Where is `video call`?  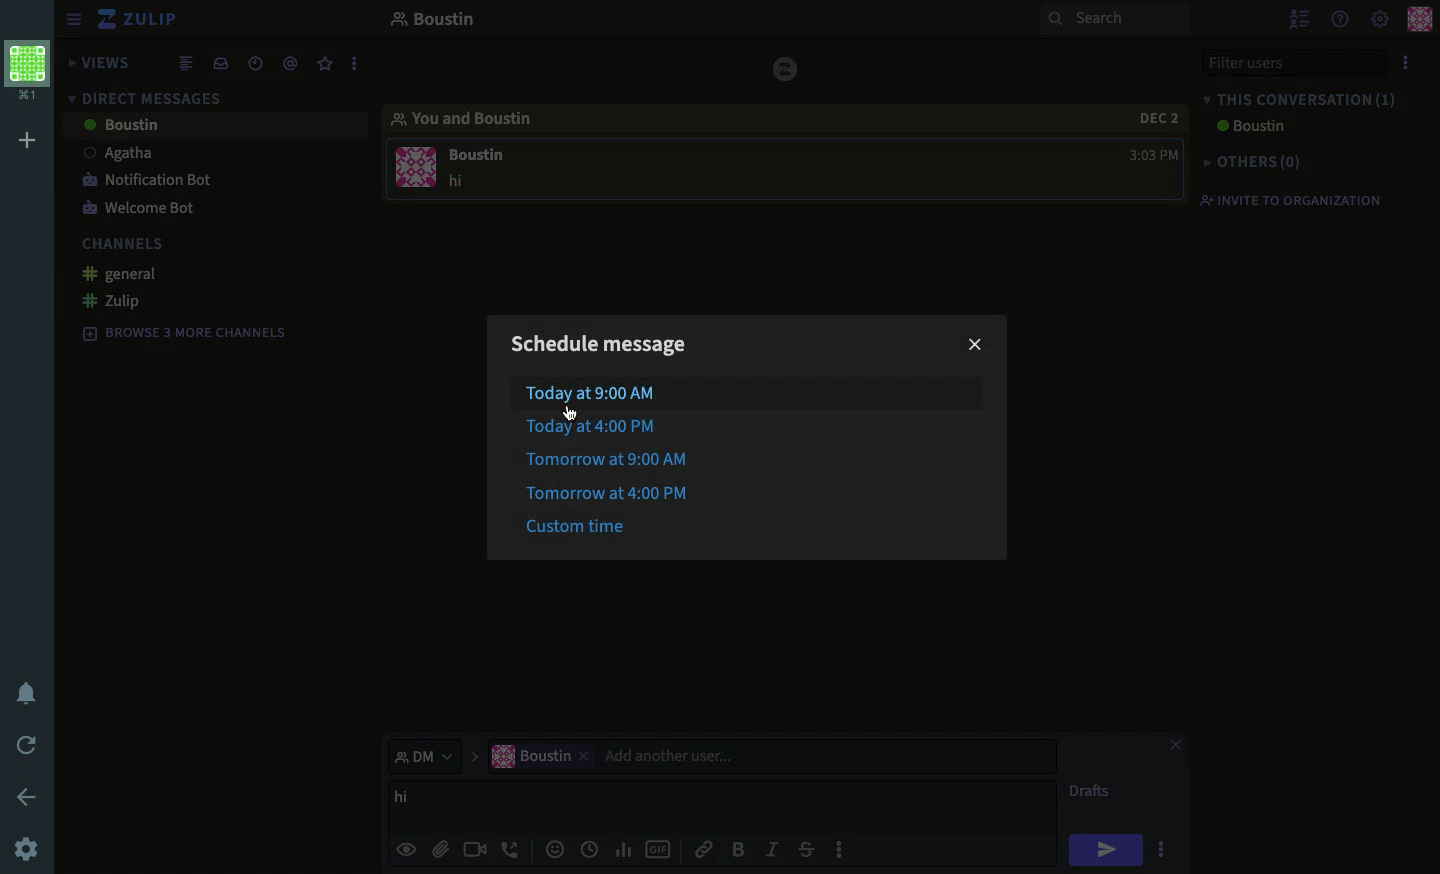
video call is located at coordinates (473, 849).